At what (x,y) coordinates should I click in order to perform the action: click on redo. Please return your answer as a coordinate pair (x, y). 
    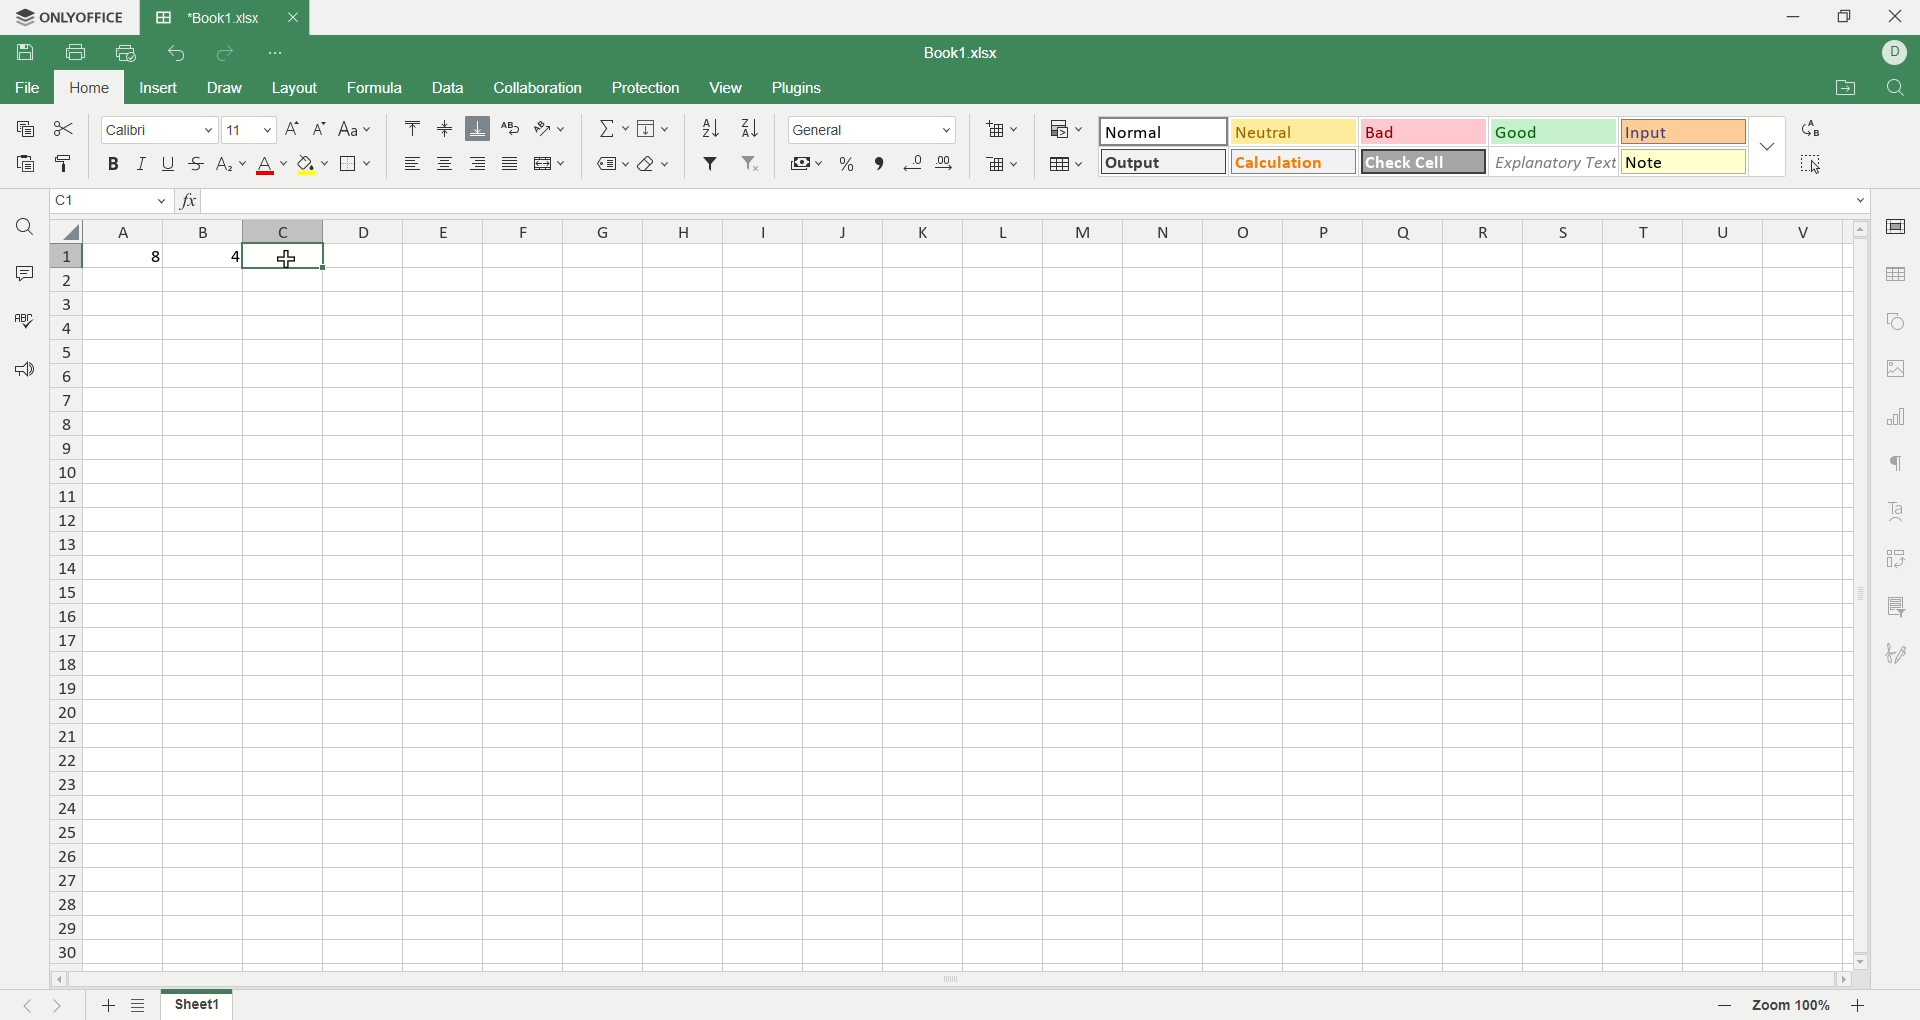
    Looking at the image, I should click on (224, 52).